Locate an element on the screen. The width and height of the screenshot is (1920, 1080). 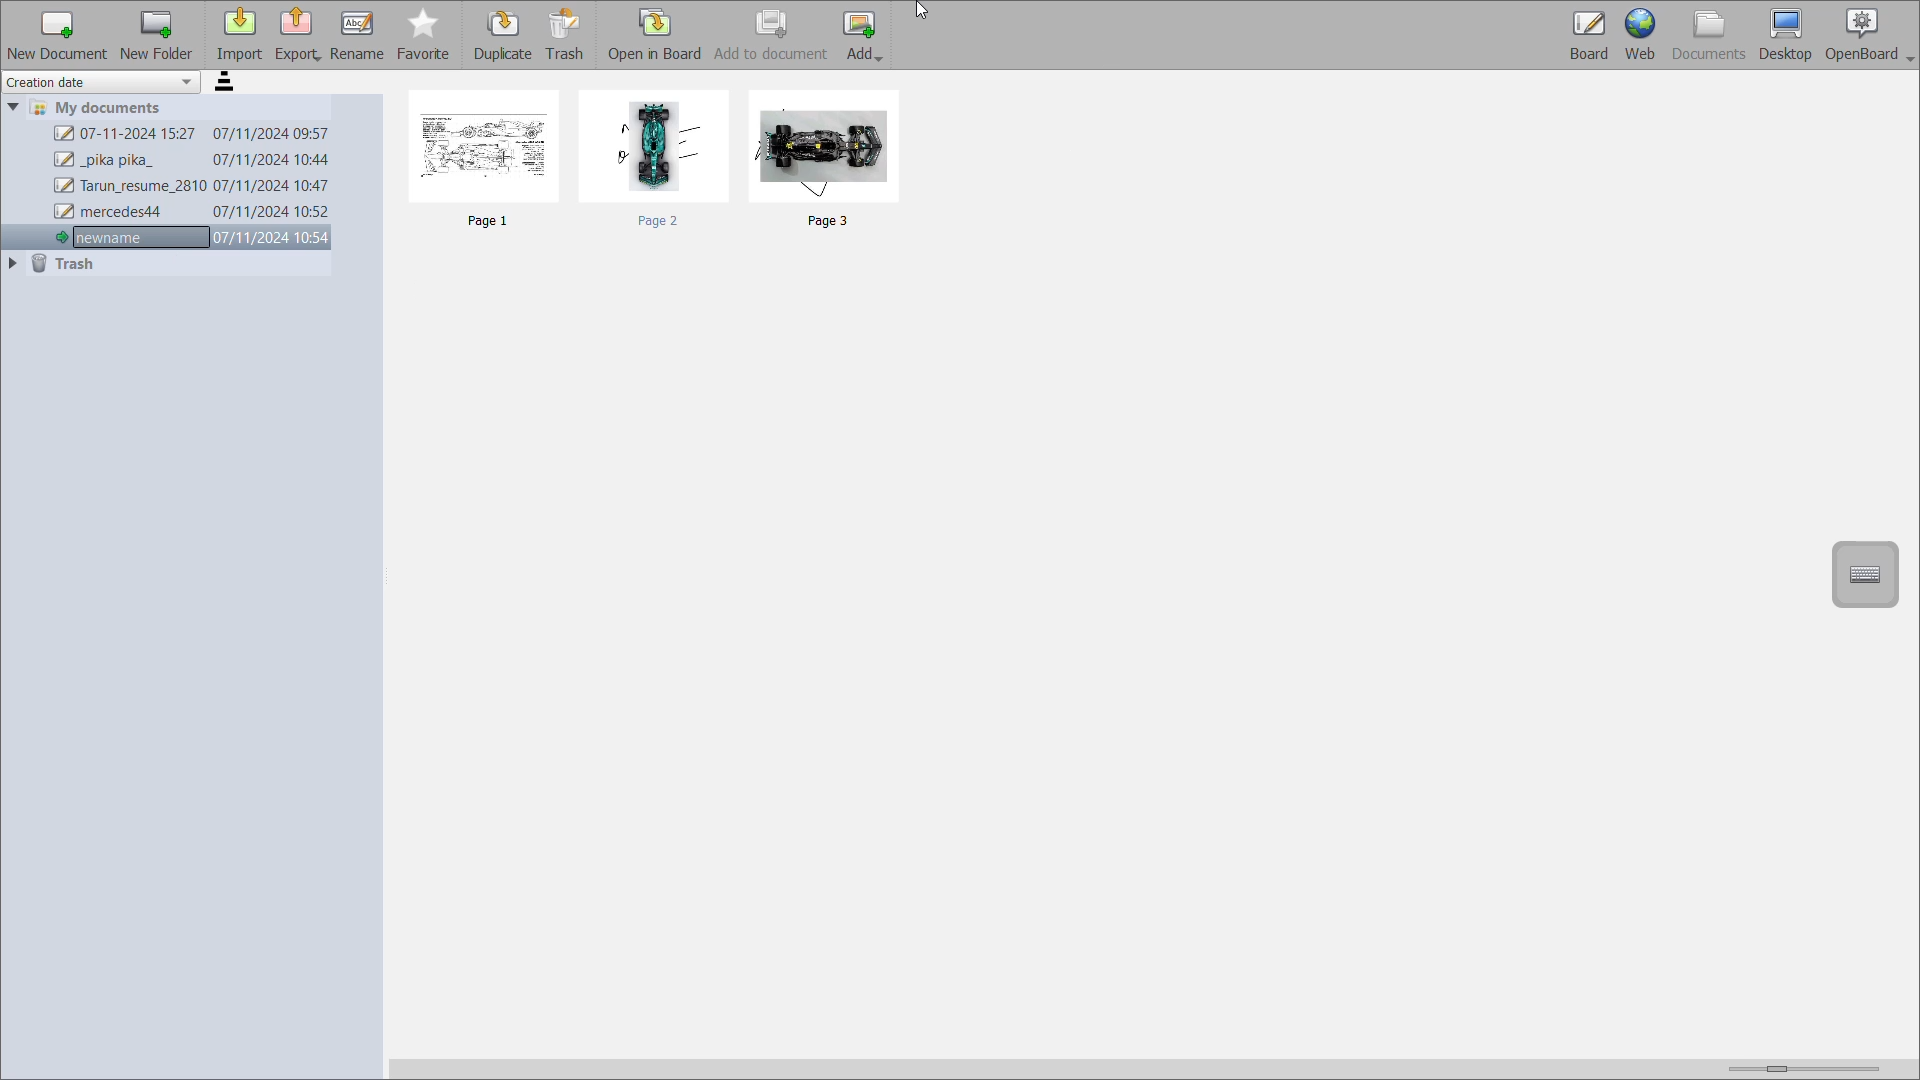
page3 is located at coordinates (828, 162).